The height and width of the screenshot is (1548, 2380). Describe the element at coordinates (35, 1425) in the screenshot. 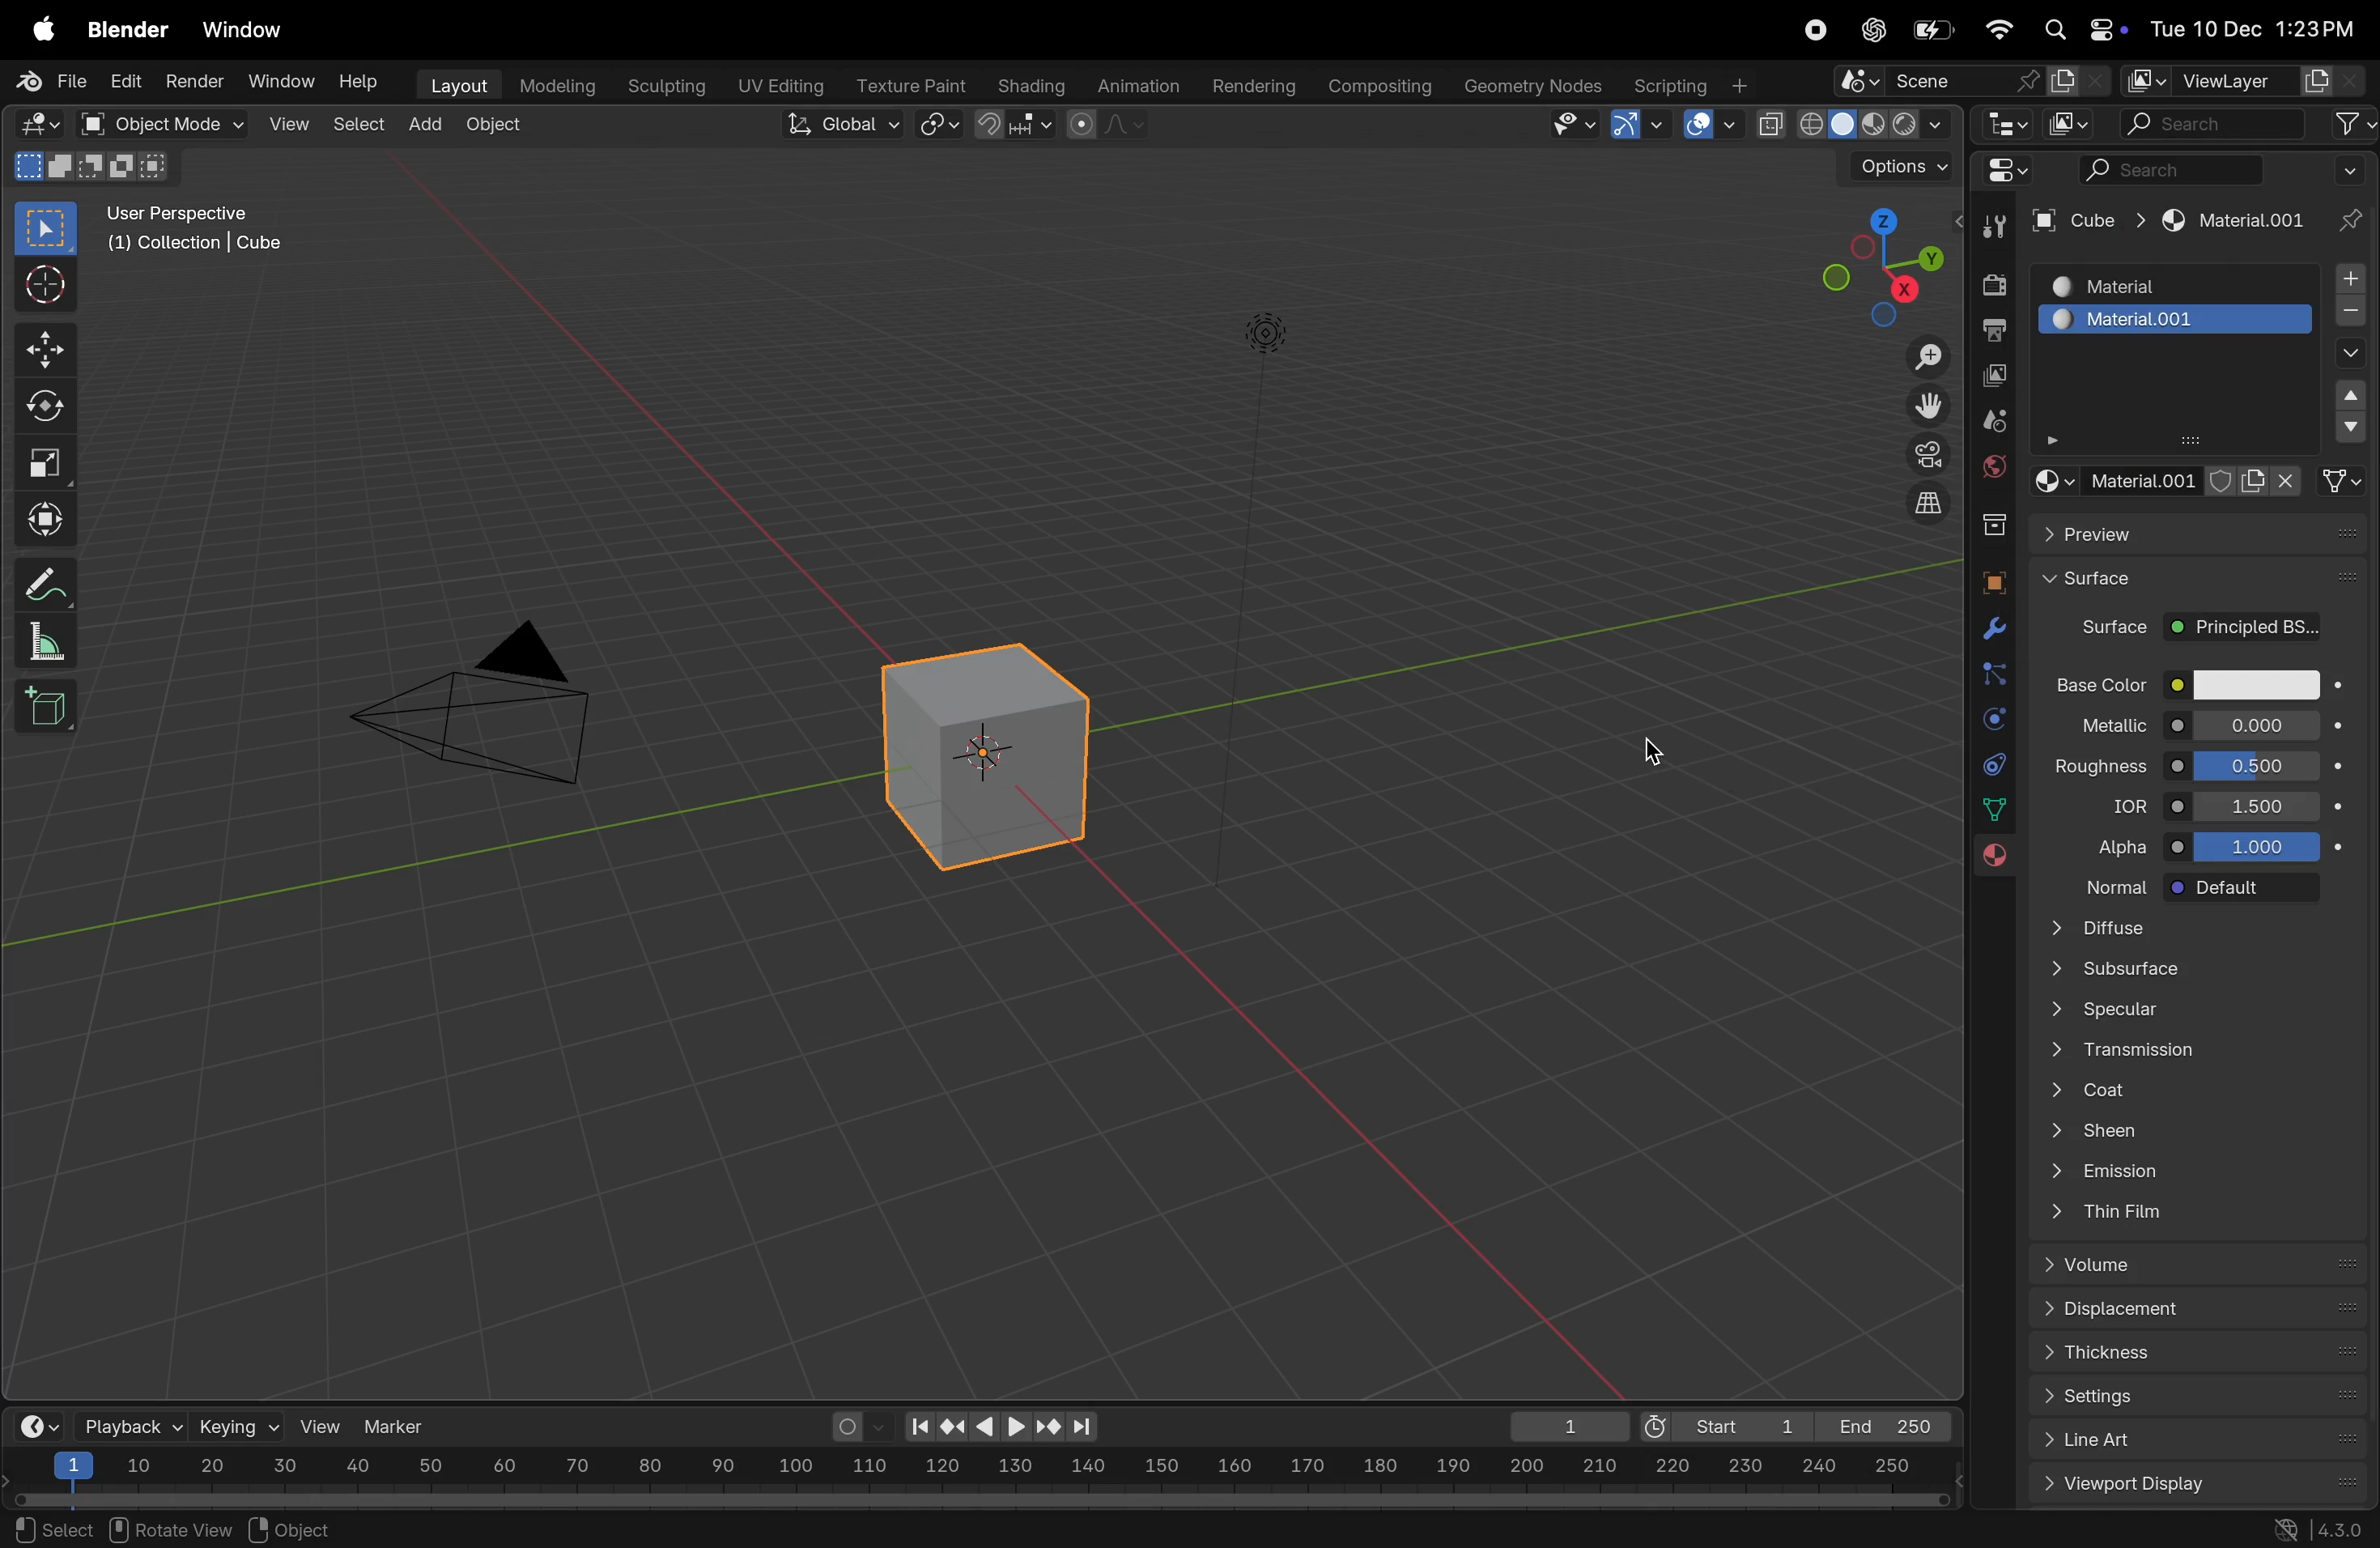

I see `time` at that location.